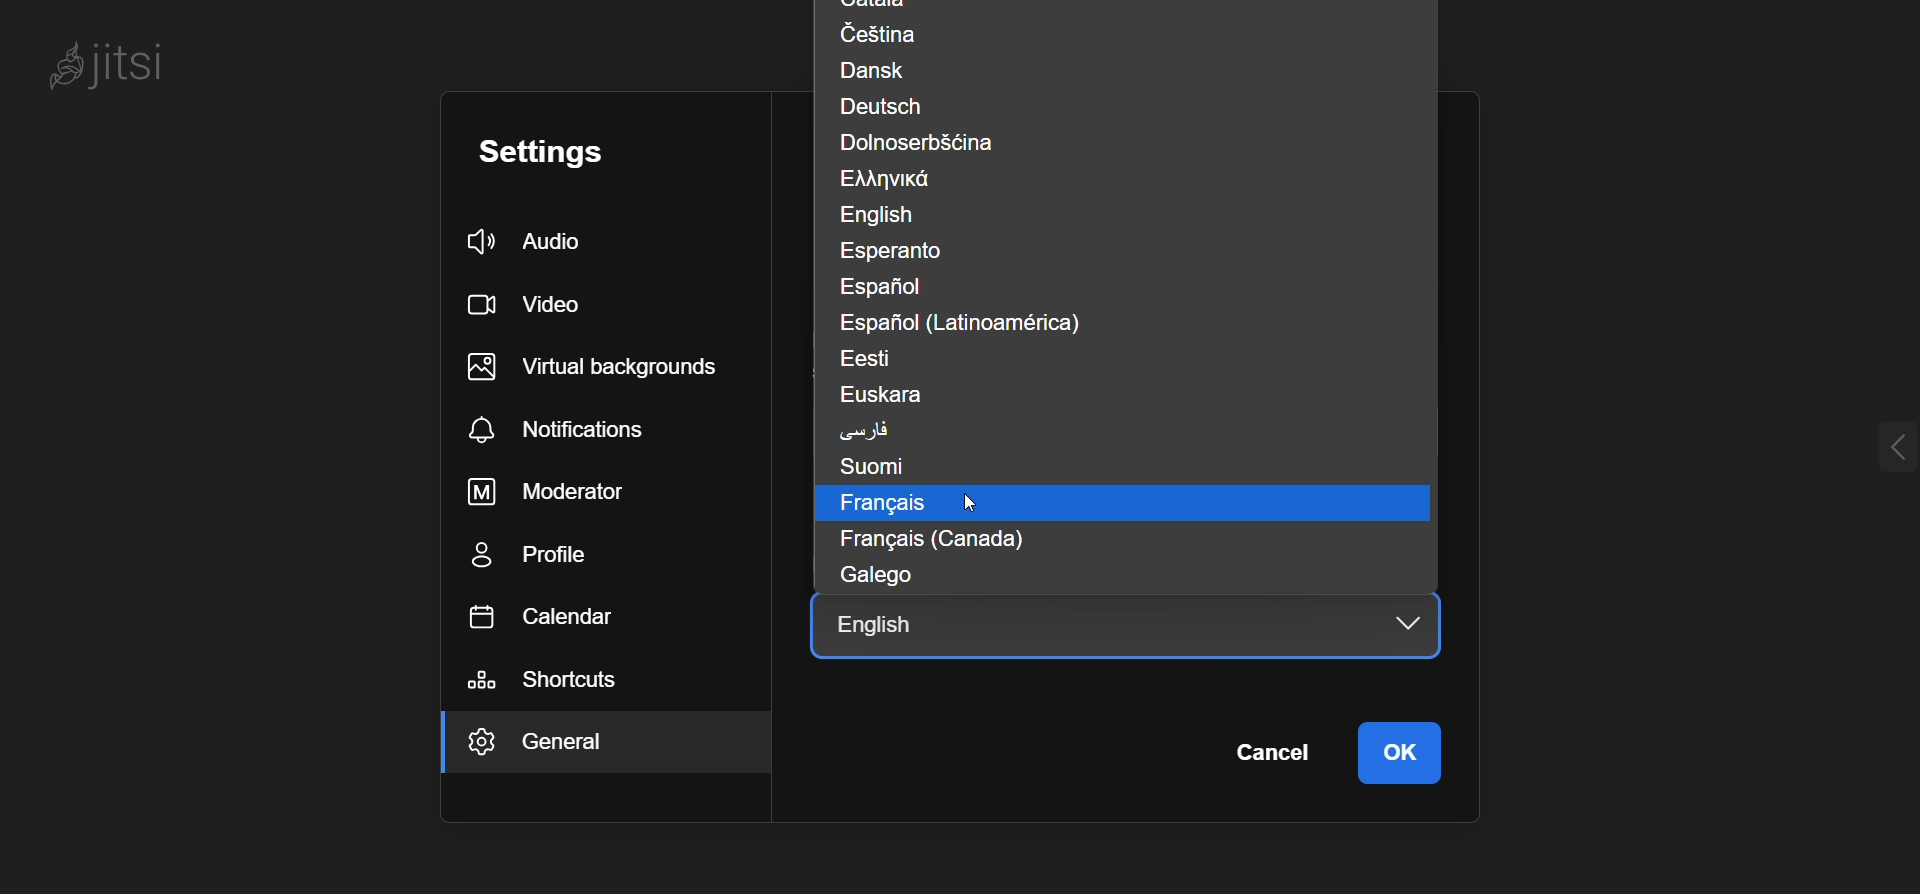 The width and height of the screenshot is (1920, 894). What do you see at coordinates (1392, 625) in the screenshot?
I see `dropdown` at bounding box center [1392, 625].